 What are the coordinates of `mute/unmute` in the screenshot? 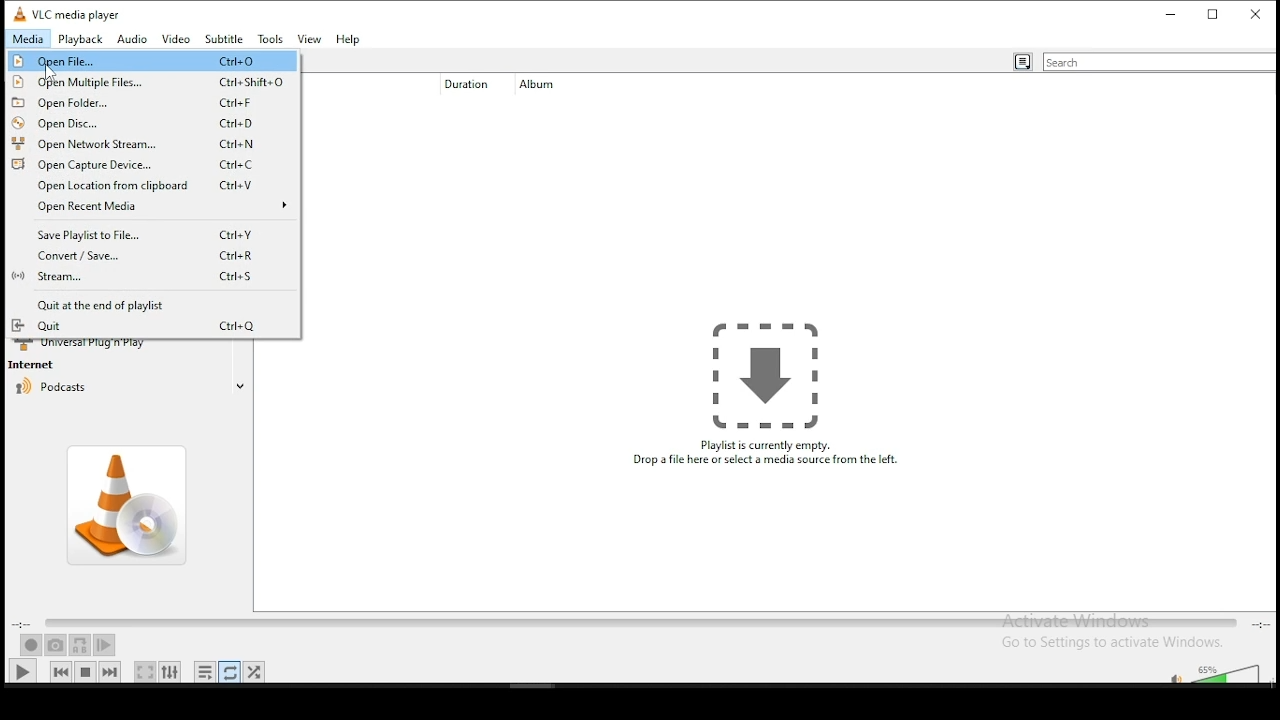 It's located at (1171, 675).